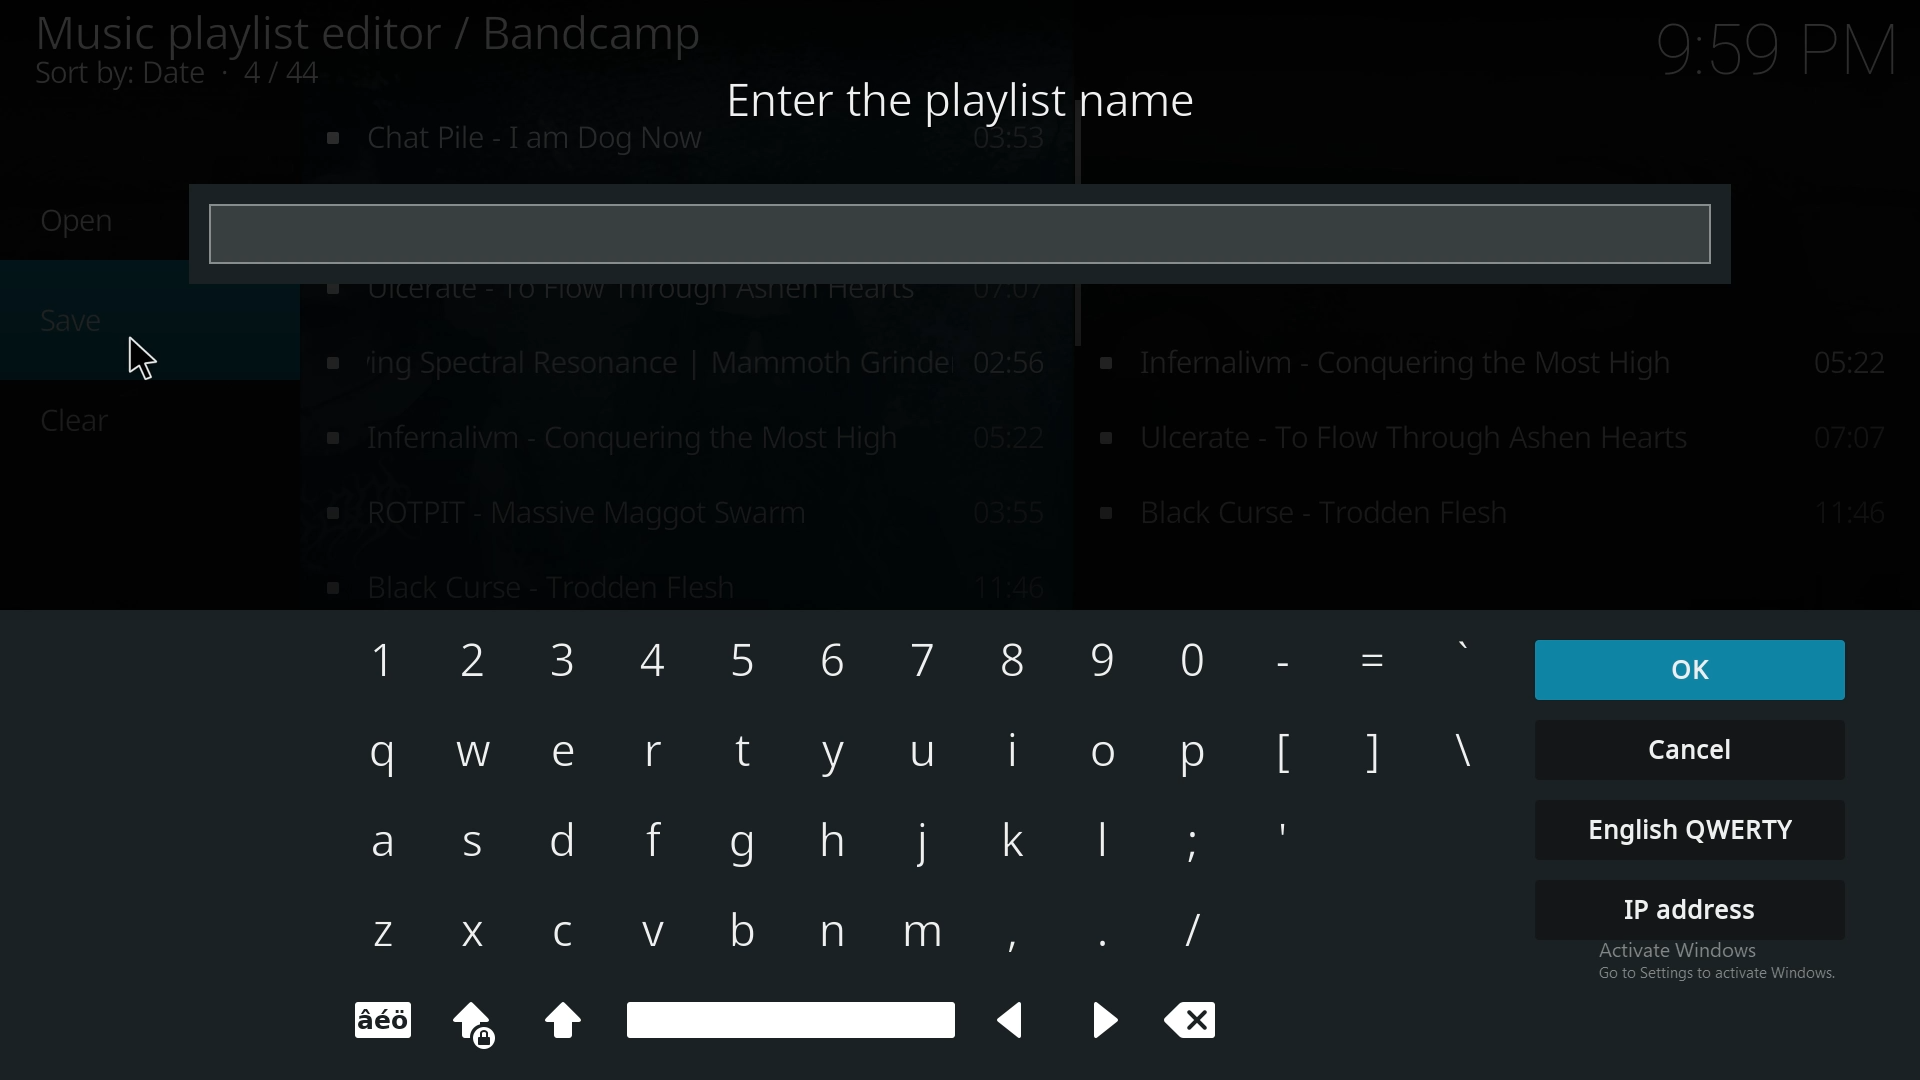 This screenshot has height=1080, width=1920. I want to click on keyboard input, so click(1104, 662).